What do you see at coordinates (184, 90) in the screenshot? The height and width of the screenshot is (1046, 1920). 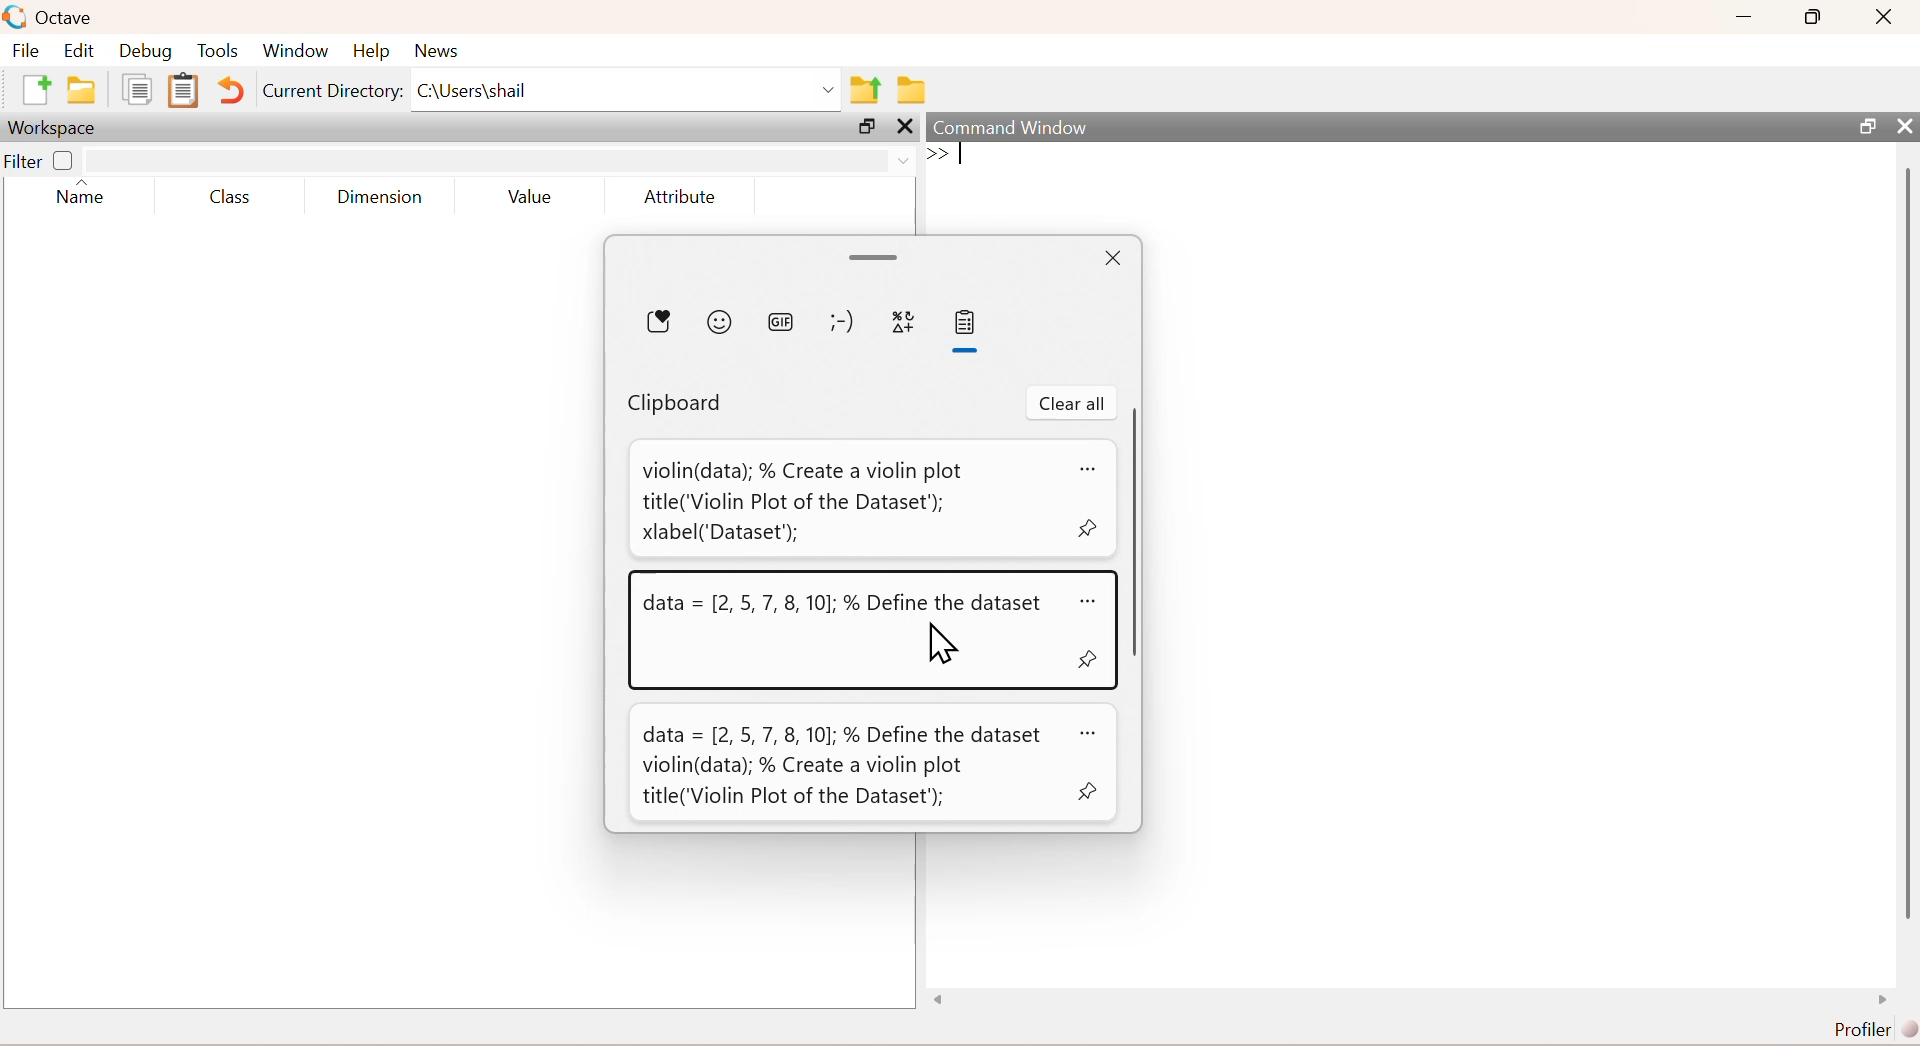 I see `Clipboard` at bounding box center [184, 90].